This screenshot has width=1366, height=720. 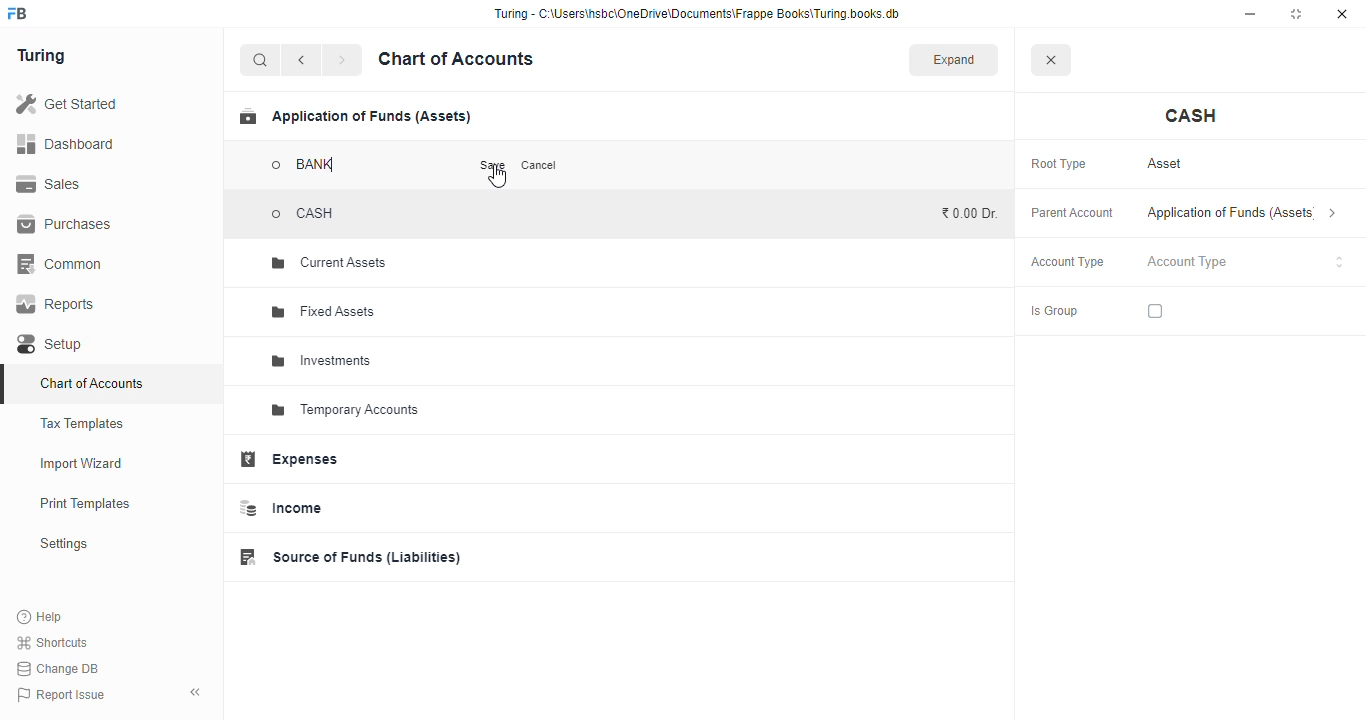 What do you see at coordinates (696, 13) in the screenshot?
I see `“Turing - C:\Users\hsbc\OneDrive\Documents\Frappe Books\Turing books.db` at bounding box center [696, 13].